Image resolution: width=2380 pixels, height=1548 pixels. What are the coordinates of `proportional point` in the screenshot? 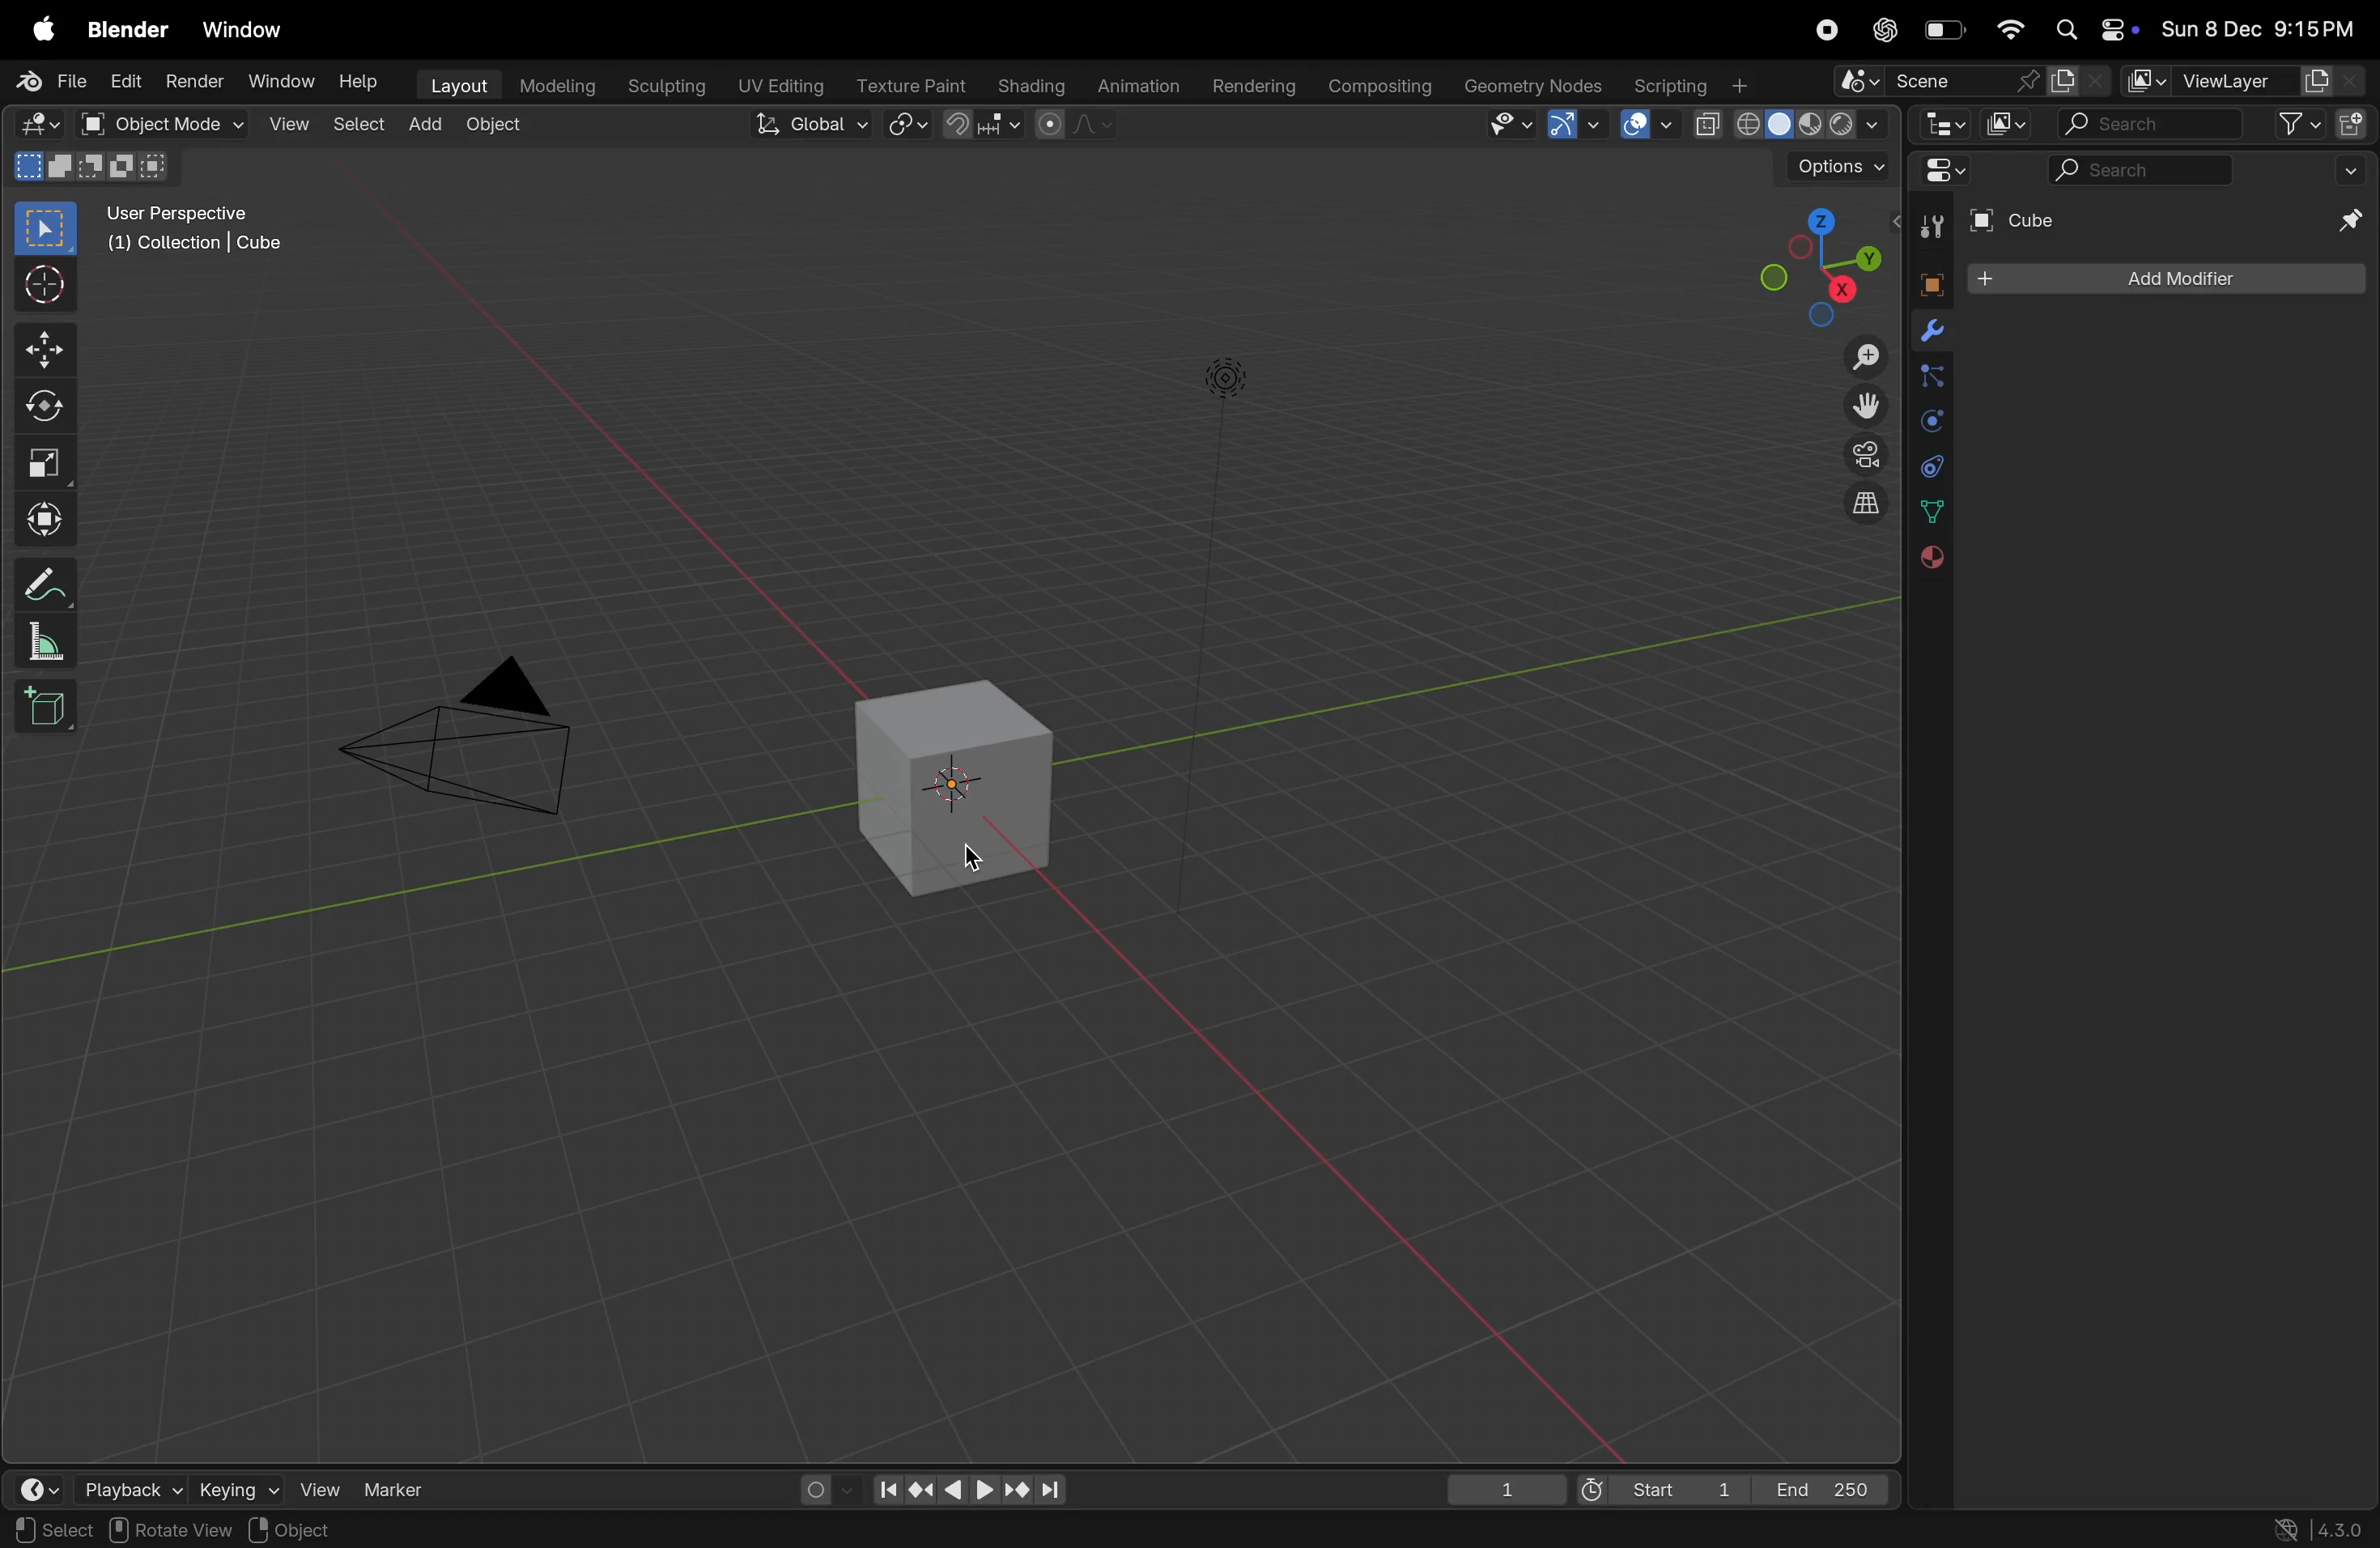 It's located at (1072, 124).